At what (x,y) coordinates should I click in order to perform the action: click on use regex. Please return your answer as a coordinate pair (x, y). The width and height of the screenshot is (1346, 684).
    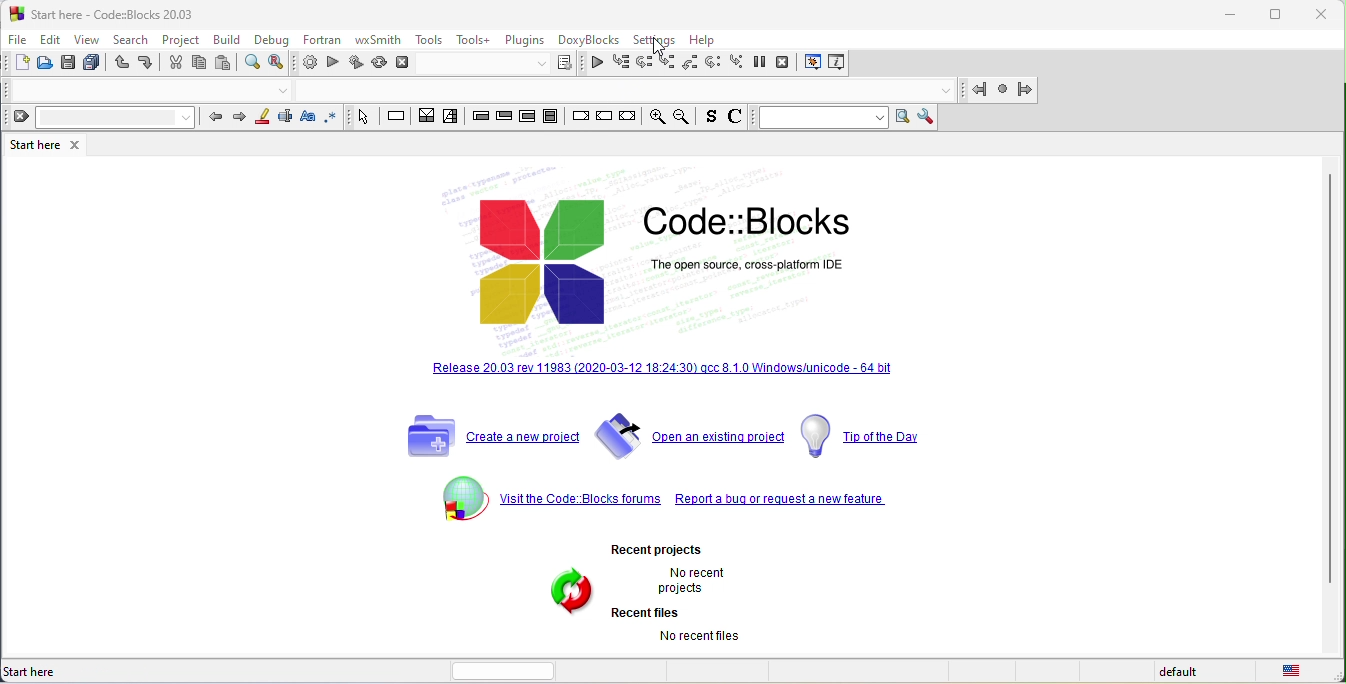
    Looking at the image, I should click on (337, 117).